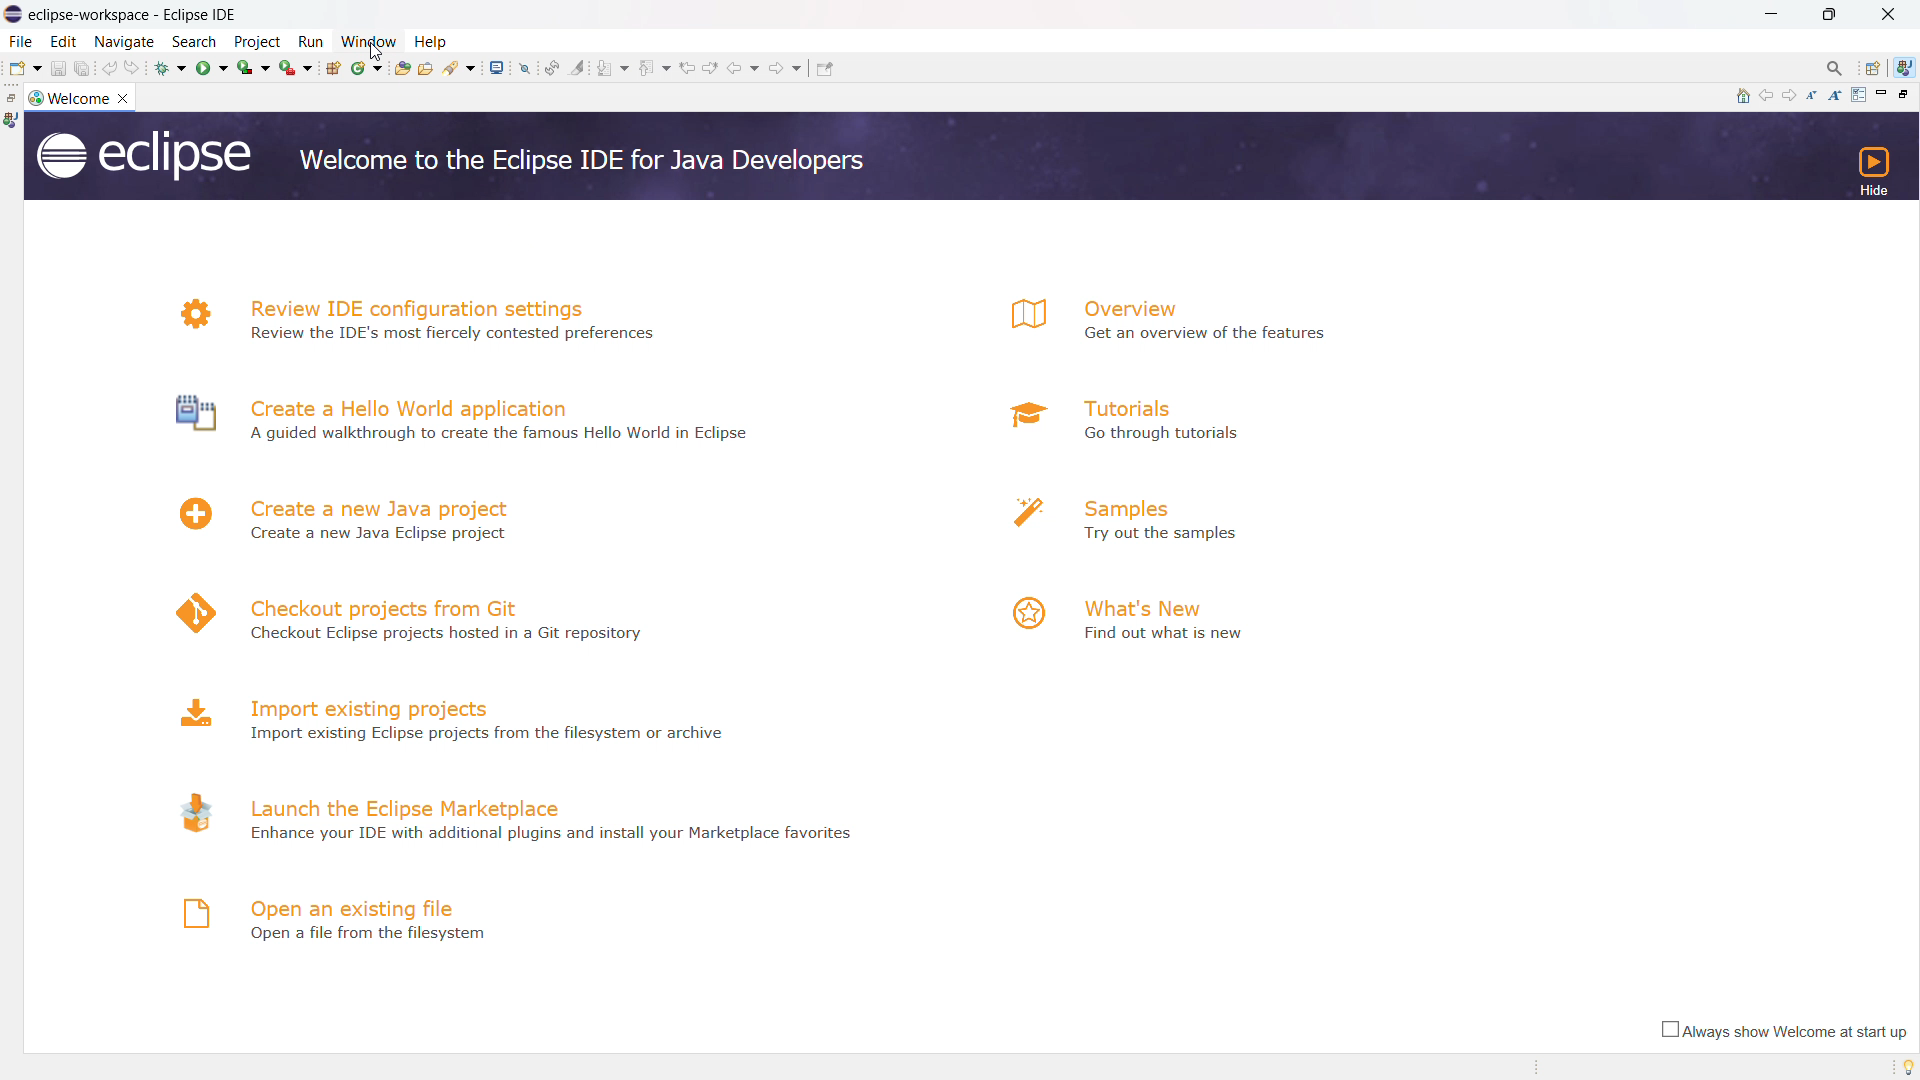  What do you see at coordinates (1182, 432) in the screenshot?
I see `a Go through tutorials` at bounding box center [1182, 432].